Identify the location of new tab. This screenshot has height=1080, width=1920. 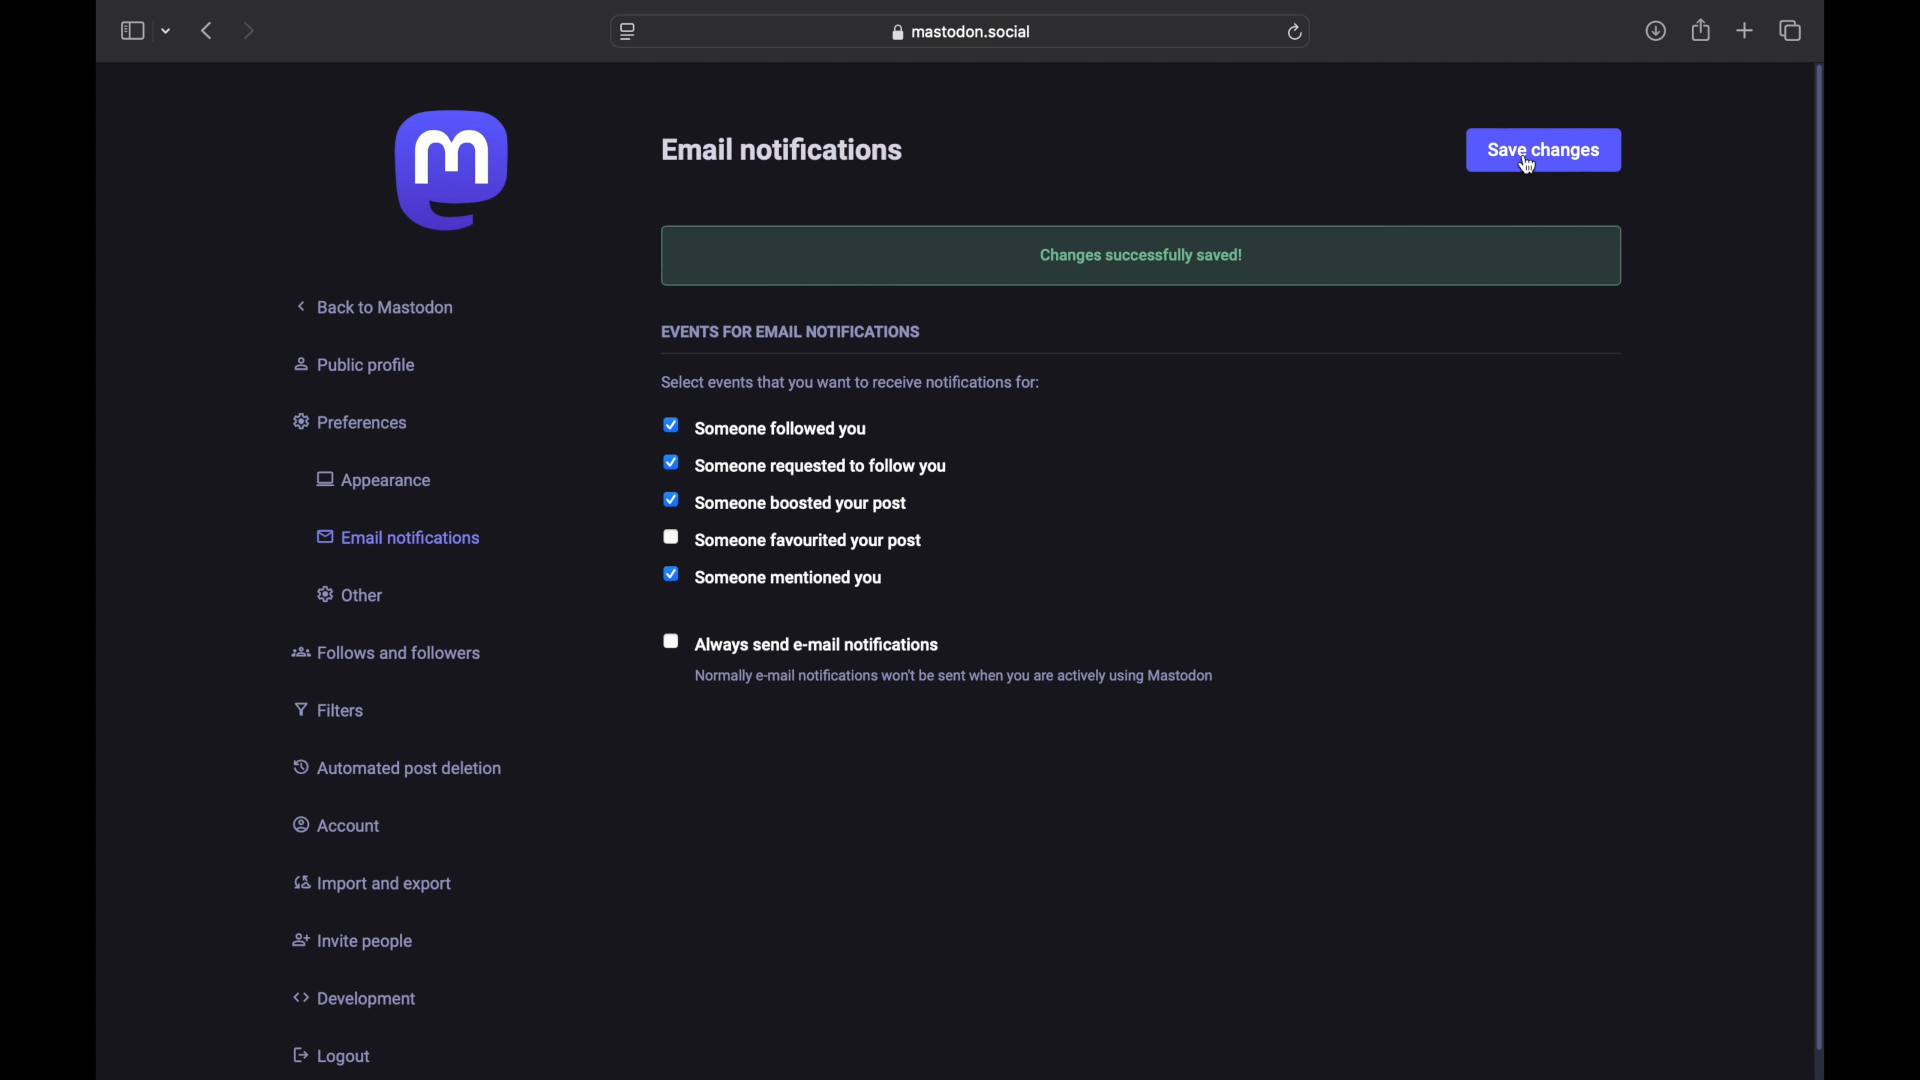
(1745, 31).